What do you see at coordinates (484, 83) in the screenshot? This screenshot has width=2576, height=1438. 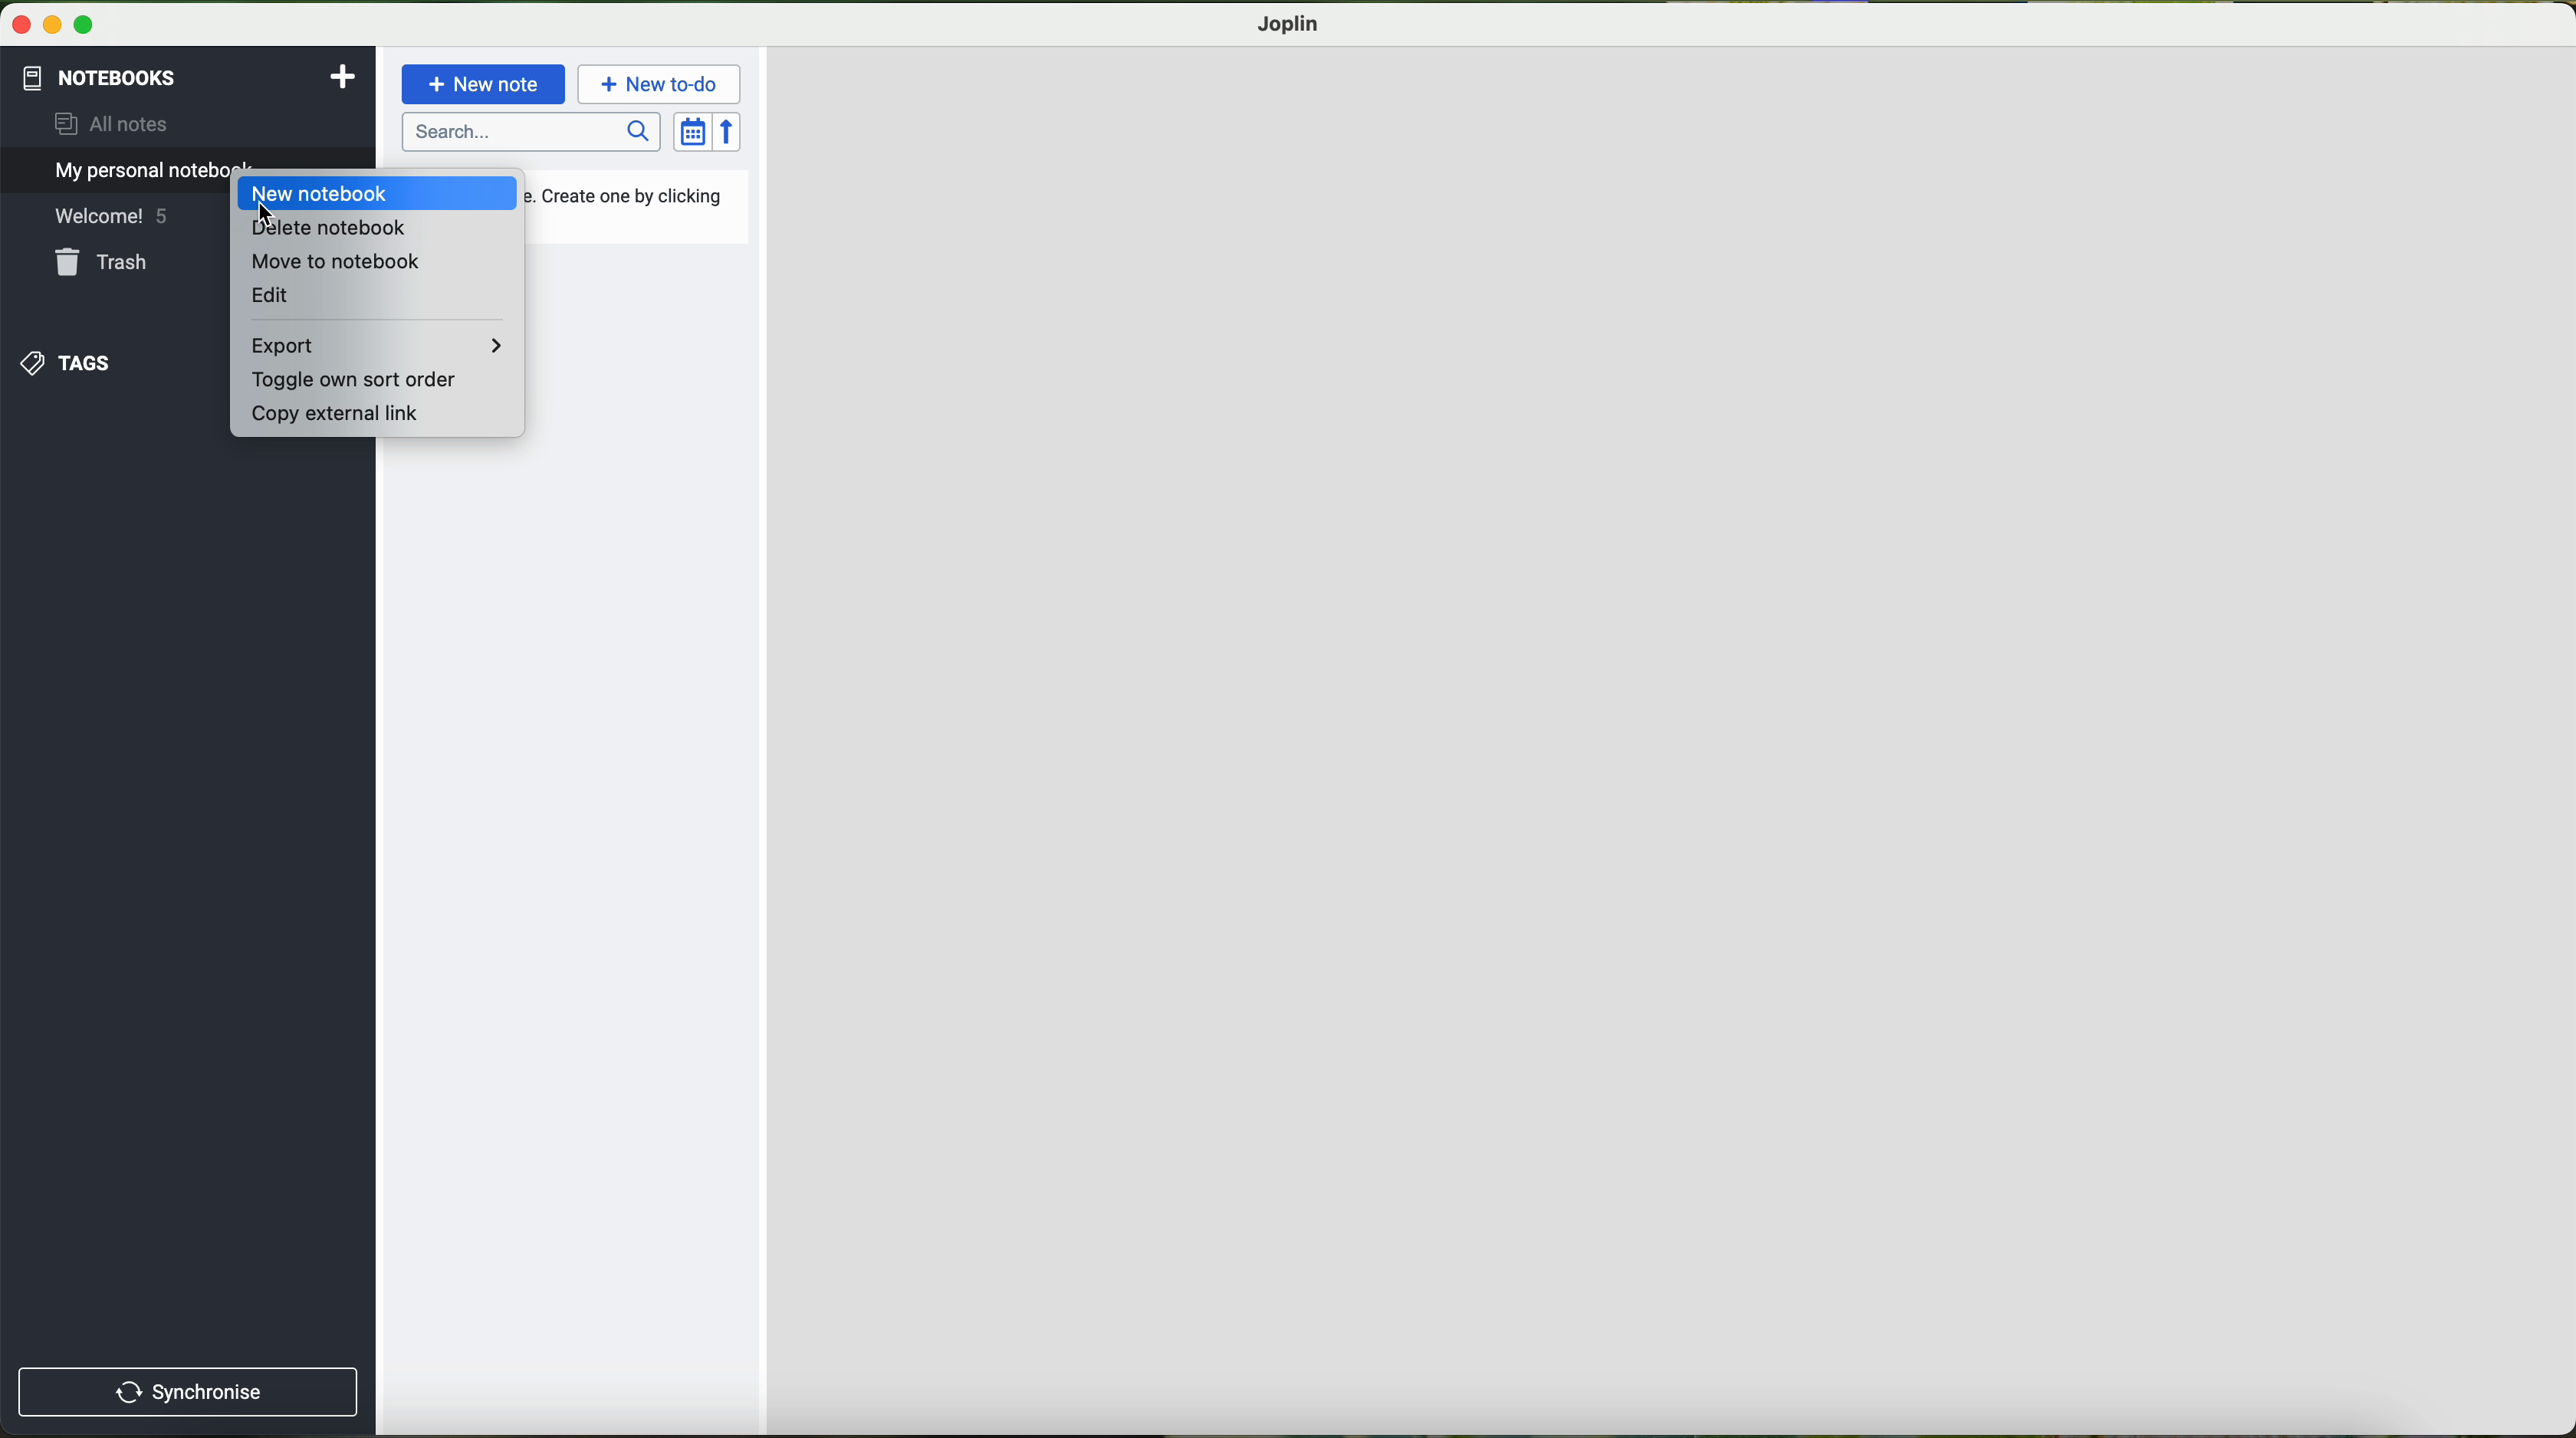 I see `new note button` at bounding box center [484, 83].